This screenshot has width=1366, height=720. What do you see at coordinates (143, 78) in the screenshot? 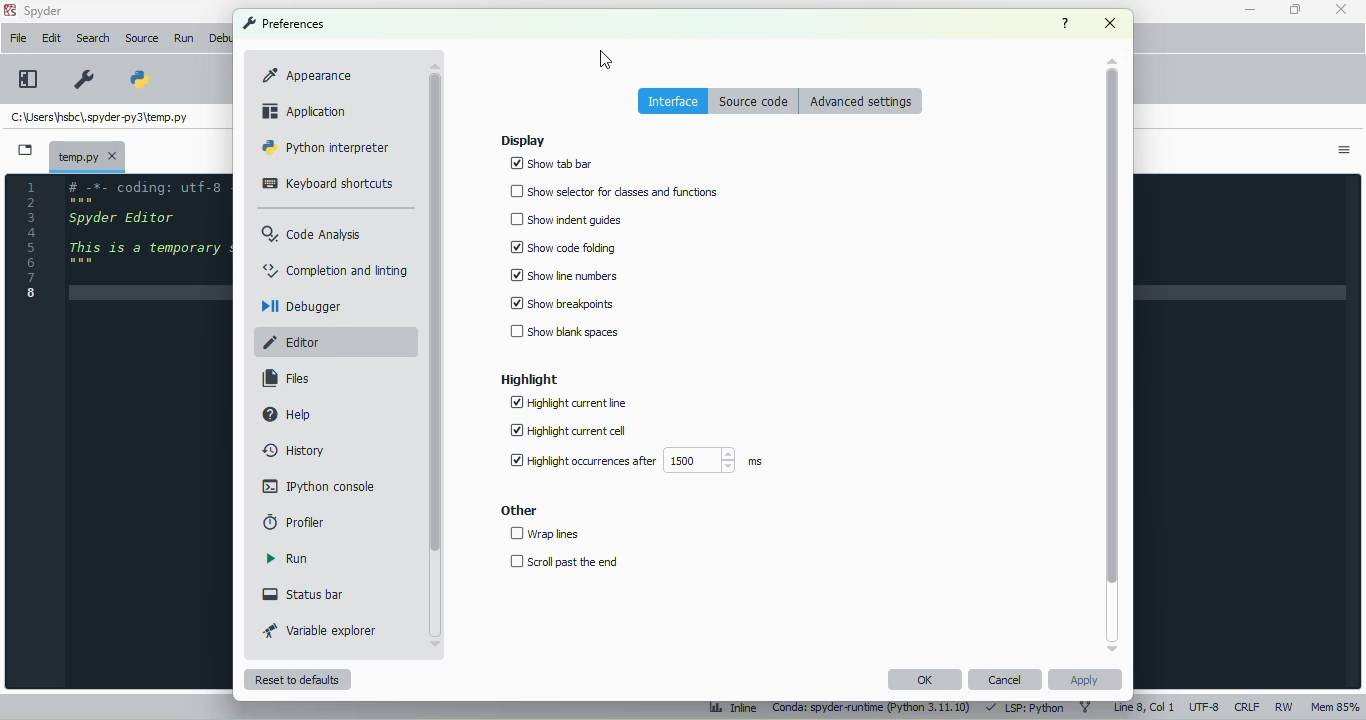
I see `PYTHONPATH manager` at bounding box center [143, 78].